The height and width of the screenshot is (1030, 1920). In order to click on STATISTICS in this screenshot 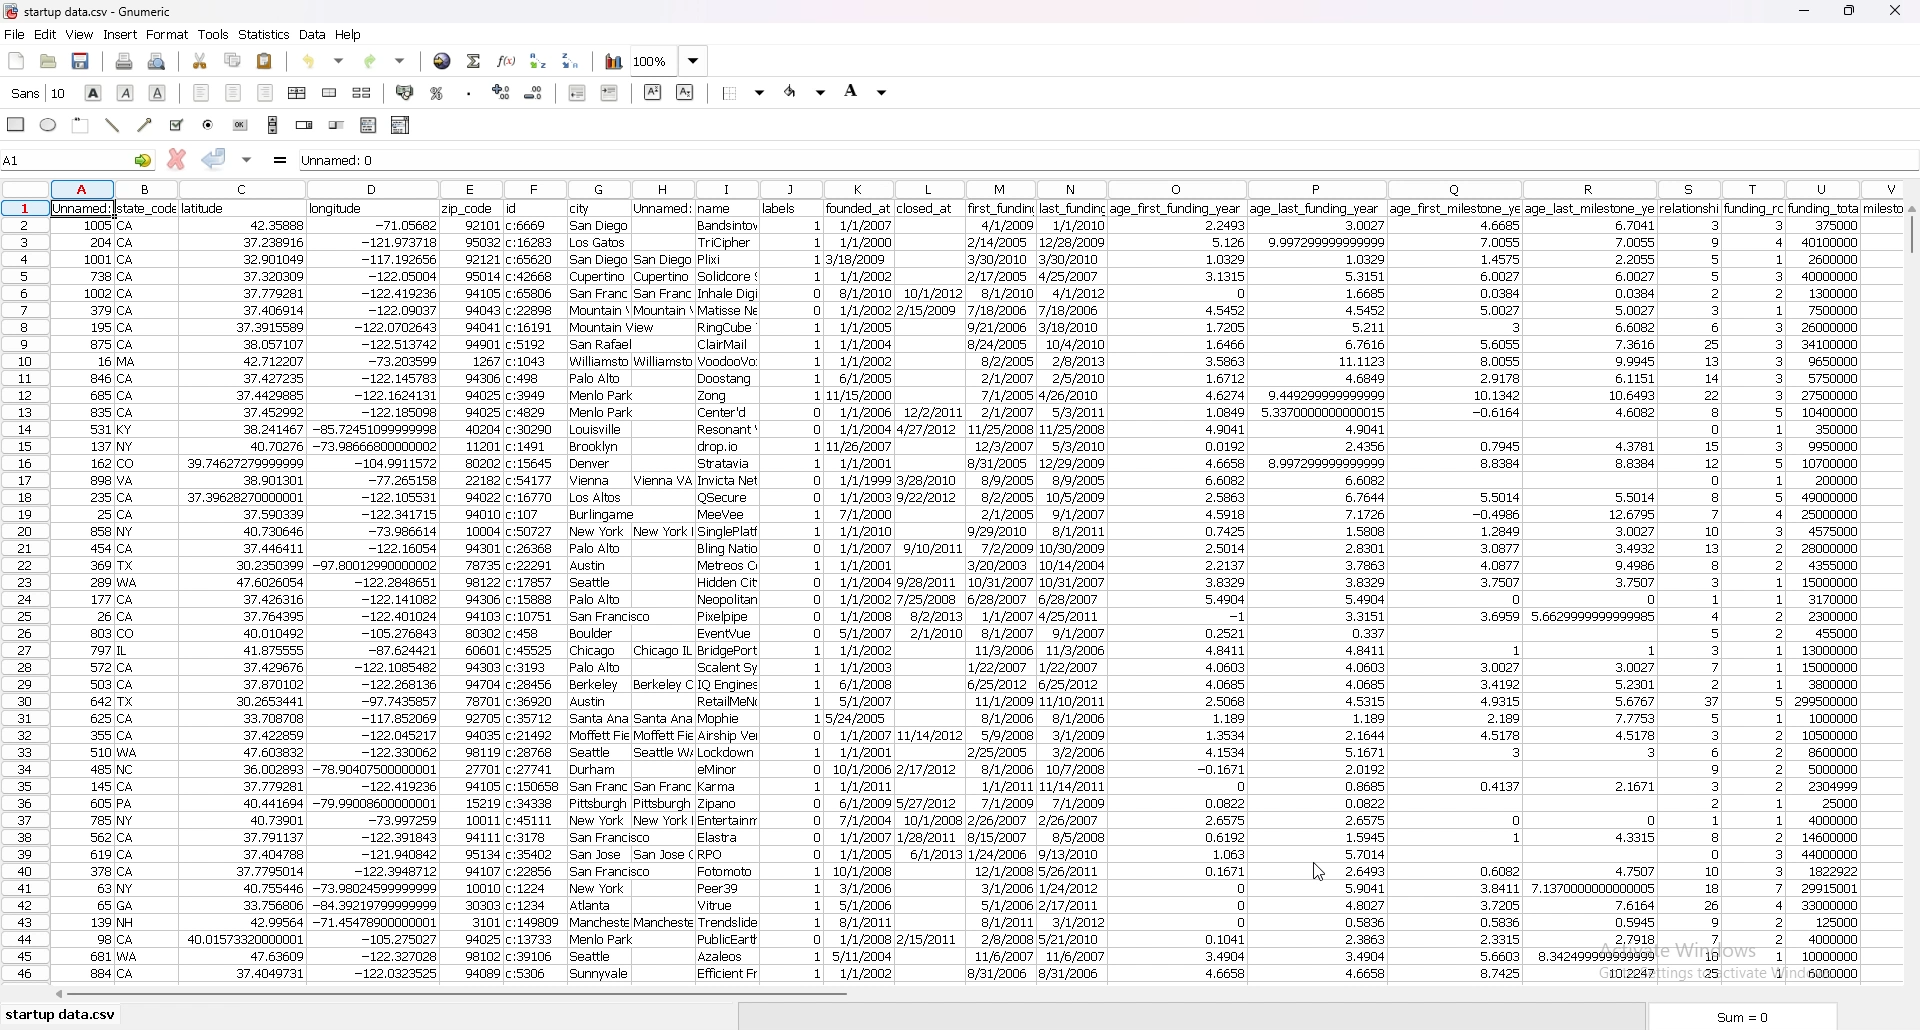, I will do `click(265, 34)`.